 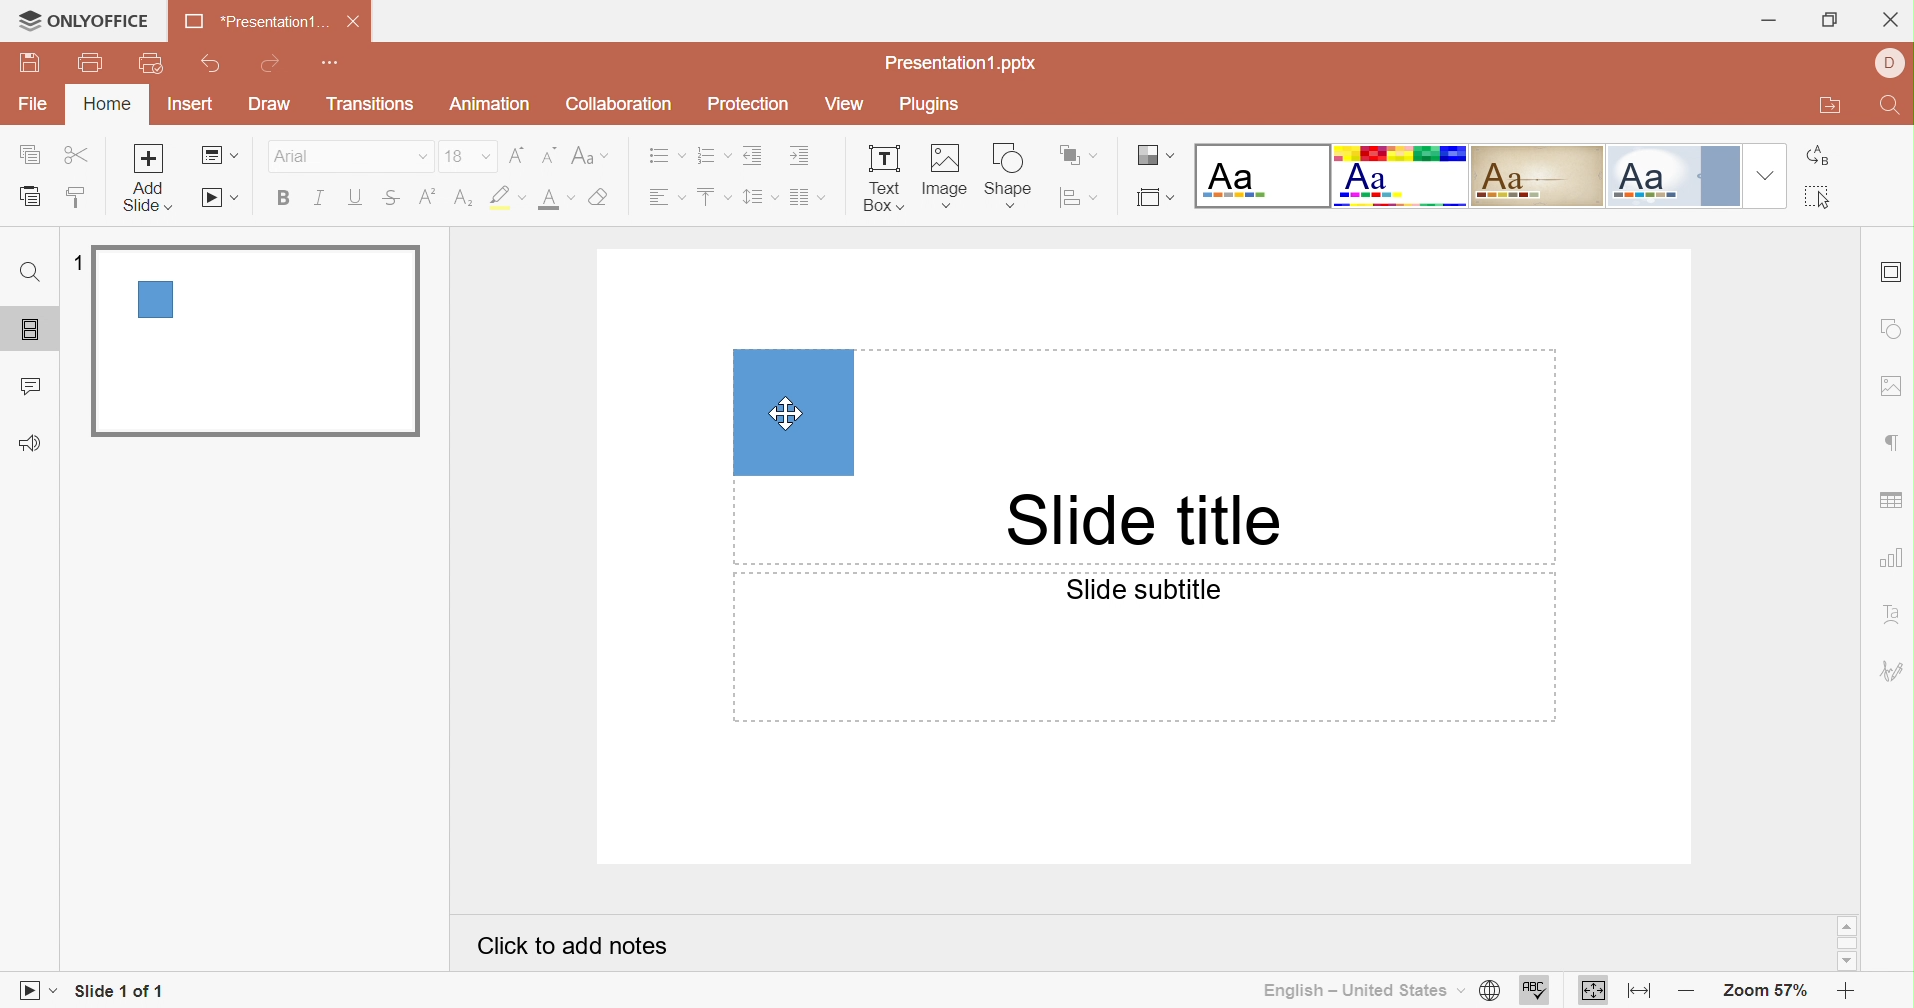 I want to click on Protection, so click(x=749, y=104).